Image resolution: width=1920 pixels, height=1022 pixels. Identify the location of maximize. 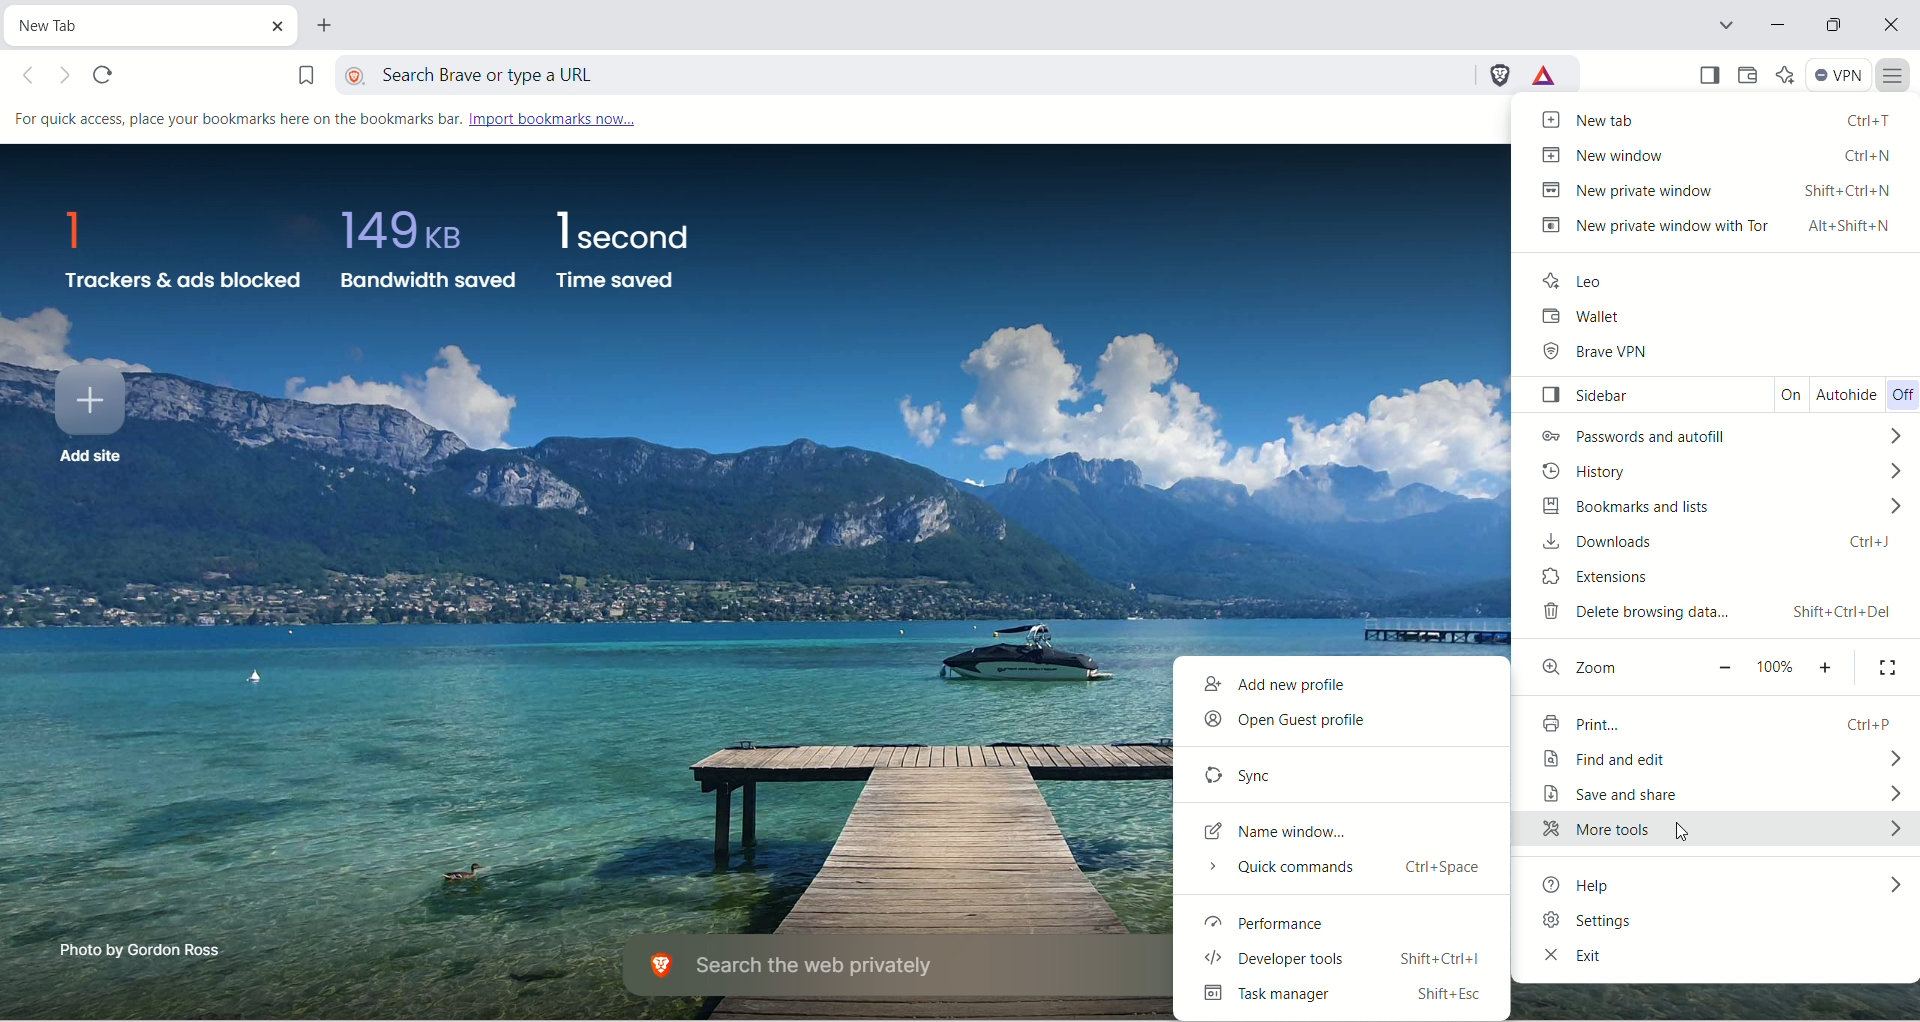
(1834, 23).